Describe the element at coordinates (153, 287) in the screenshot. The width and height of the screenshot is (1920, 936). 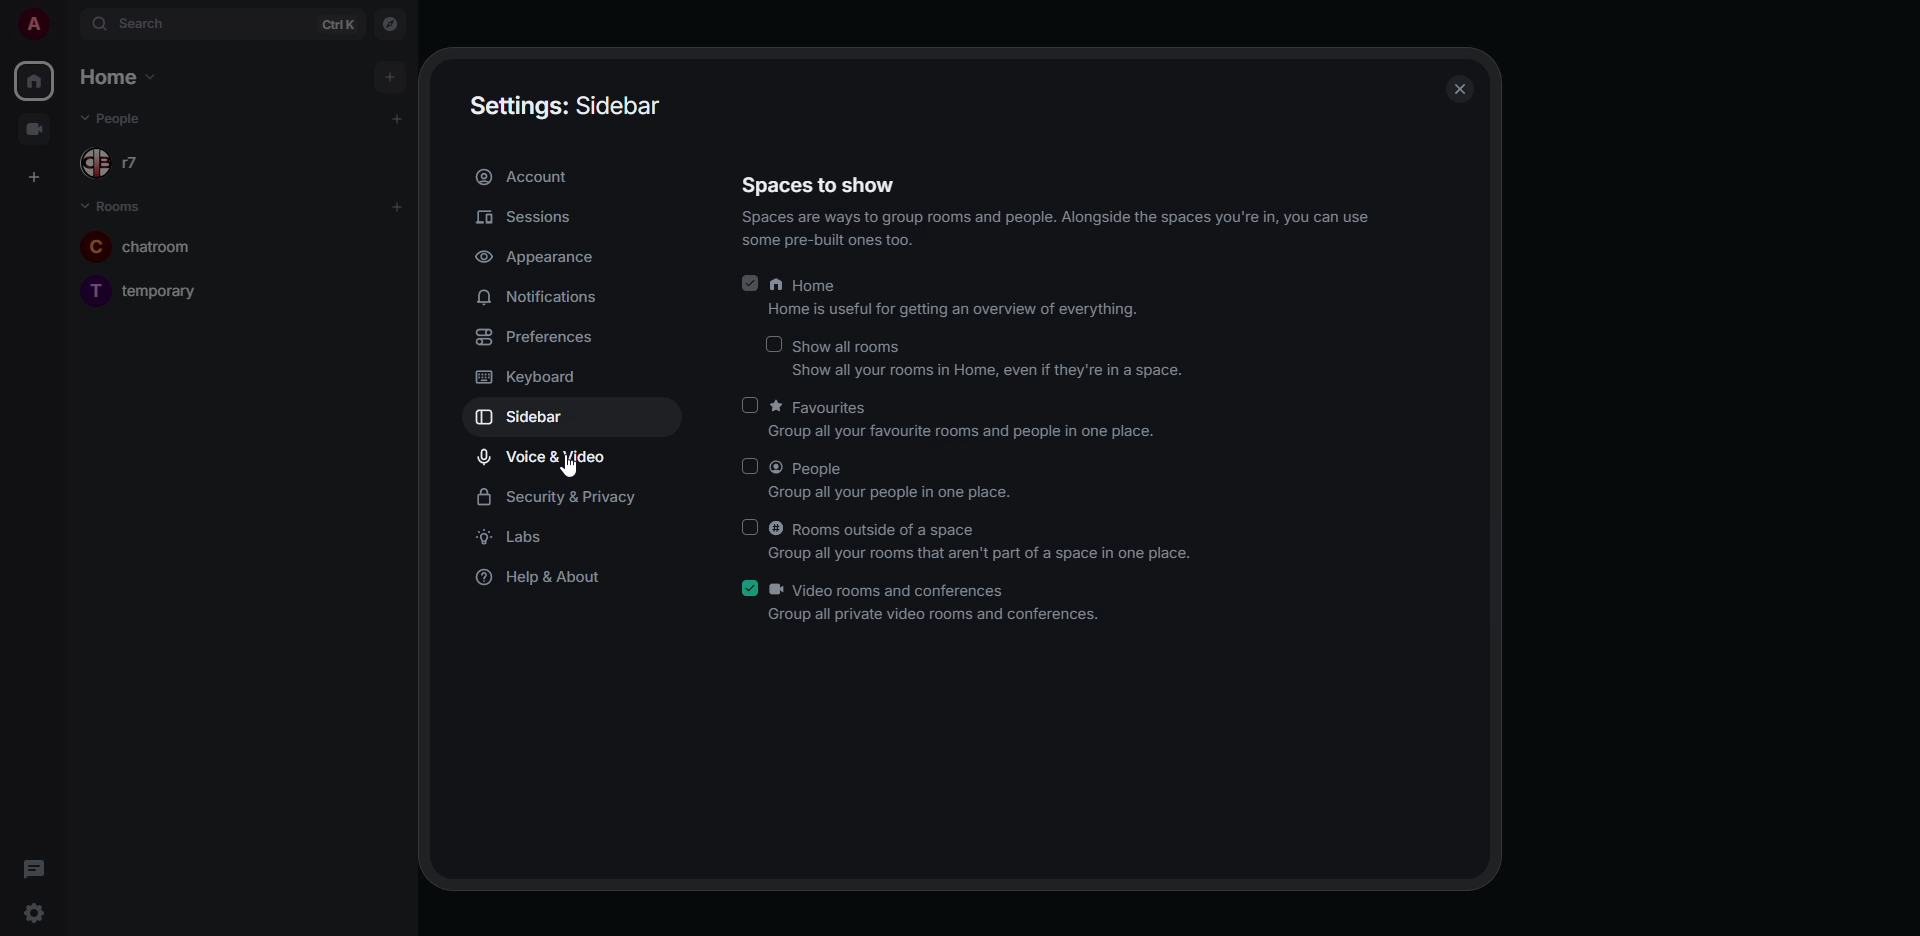
I see `room` at that location.